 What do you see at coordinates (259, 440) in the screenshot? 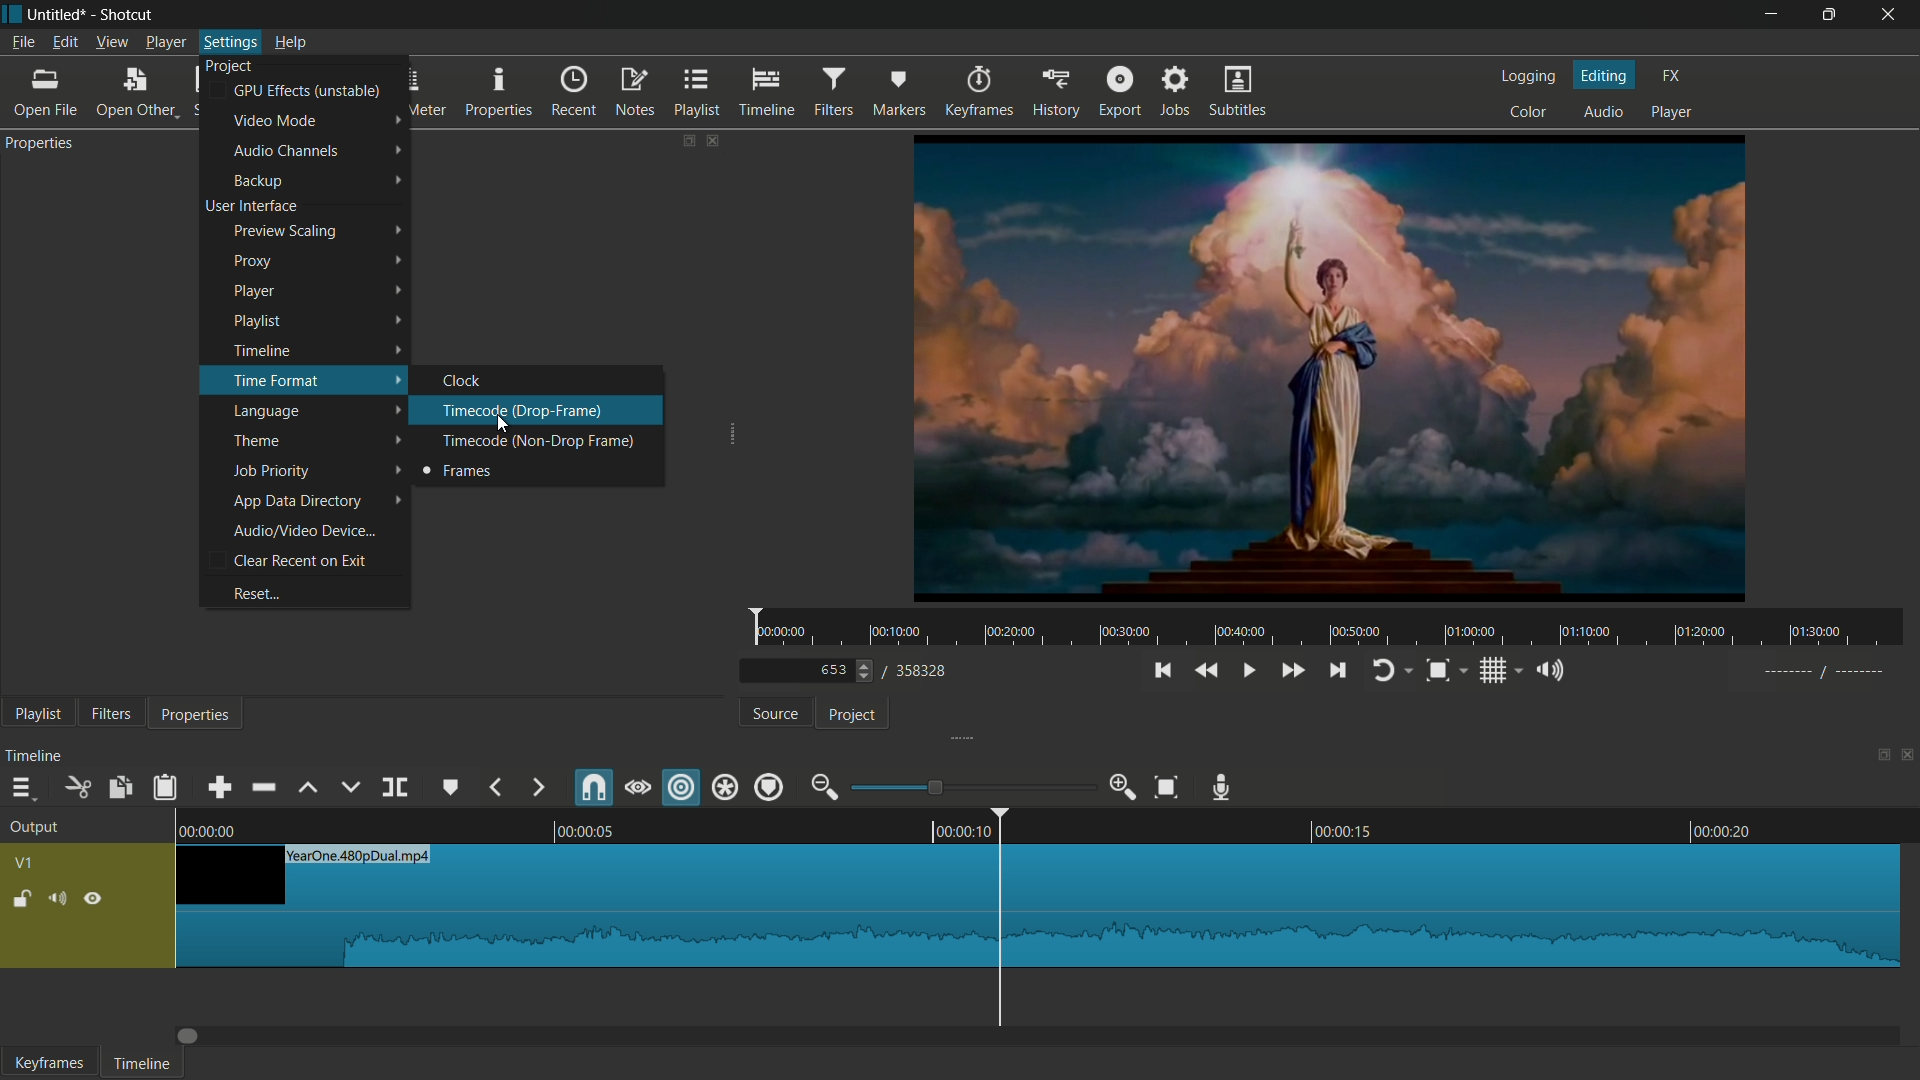
I see `theme` at bounding box center [259, 440].